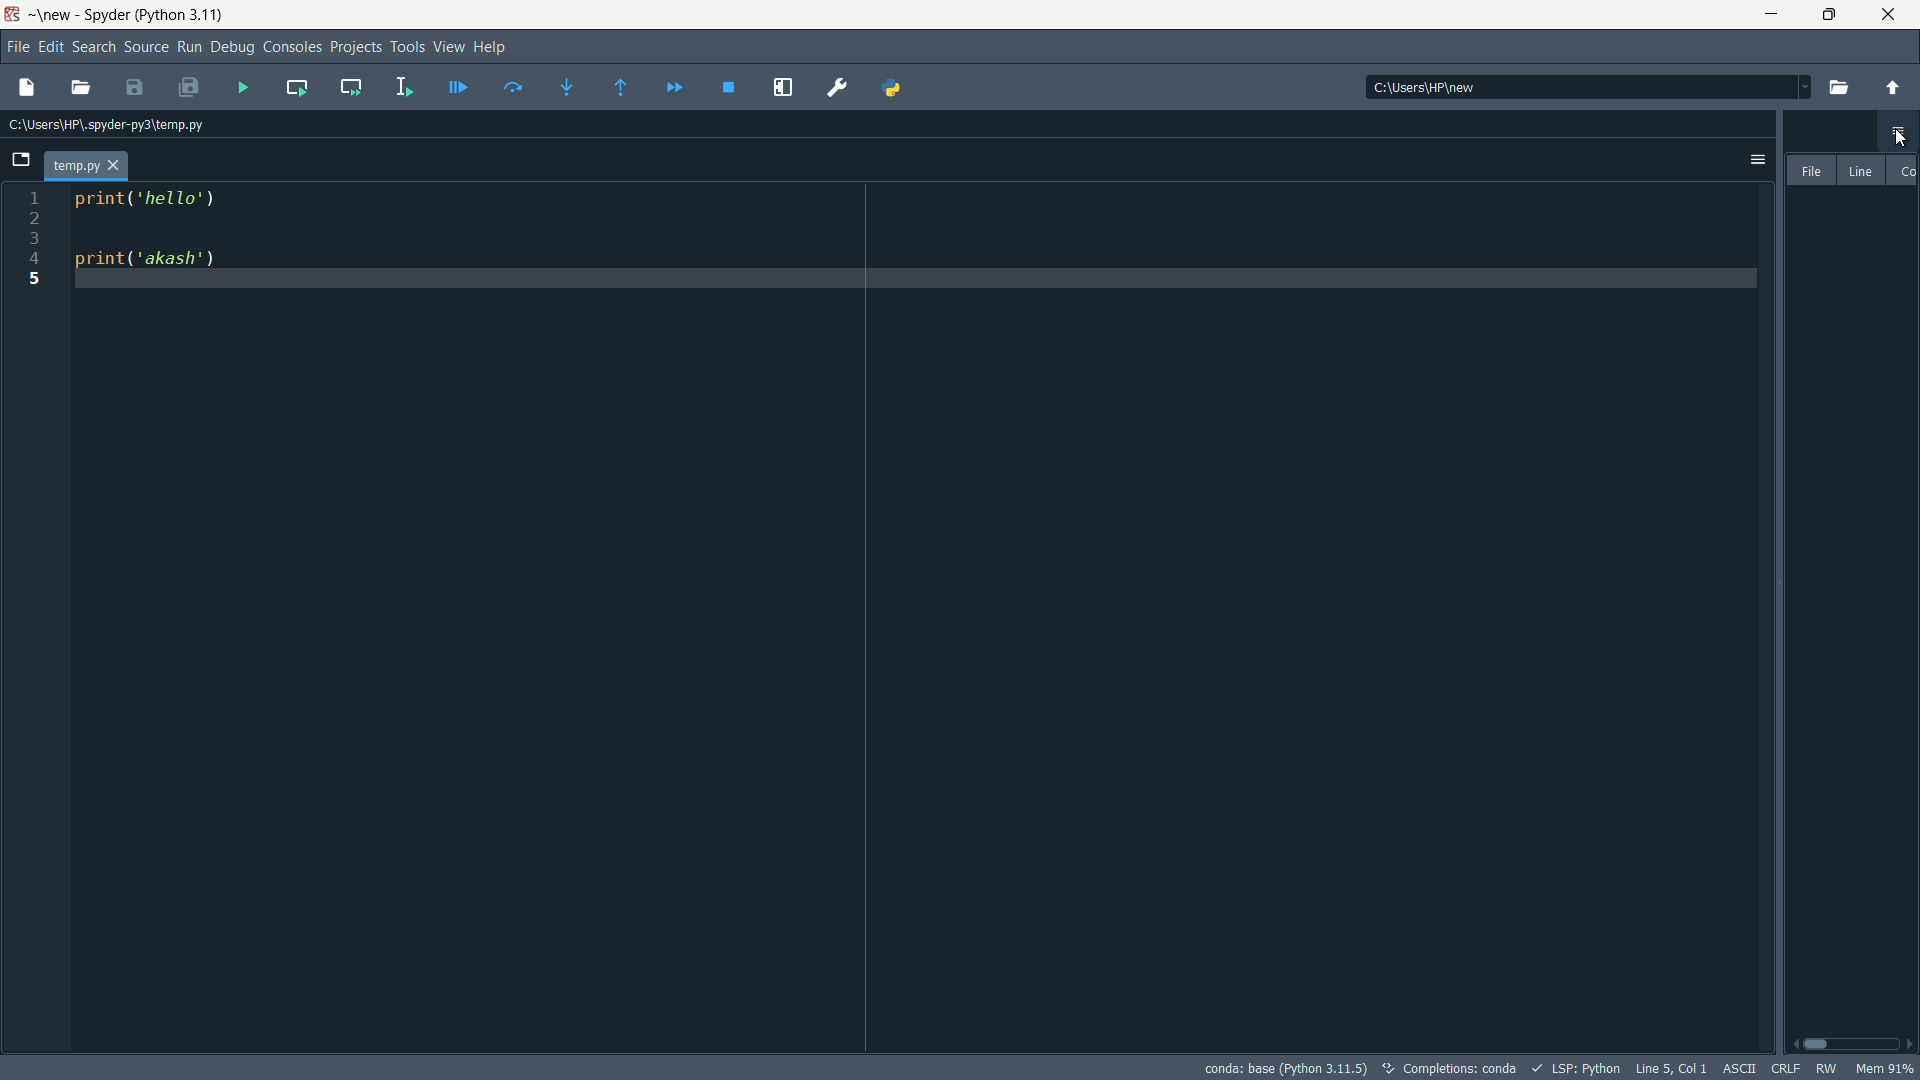 The height and width of the screenshot is (1080, 1920). I want to click on View Menu, so click(448, 46).